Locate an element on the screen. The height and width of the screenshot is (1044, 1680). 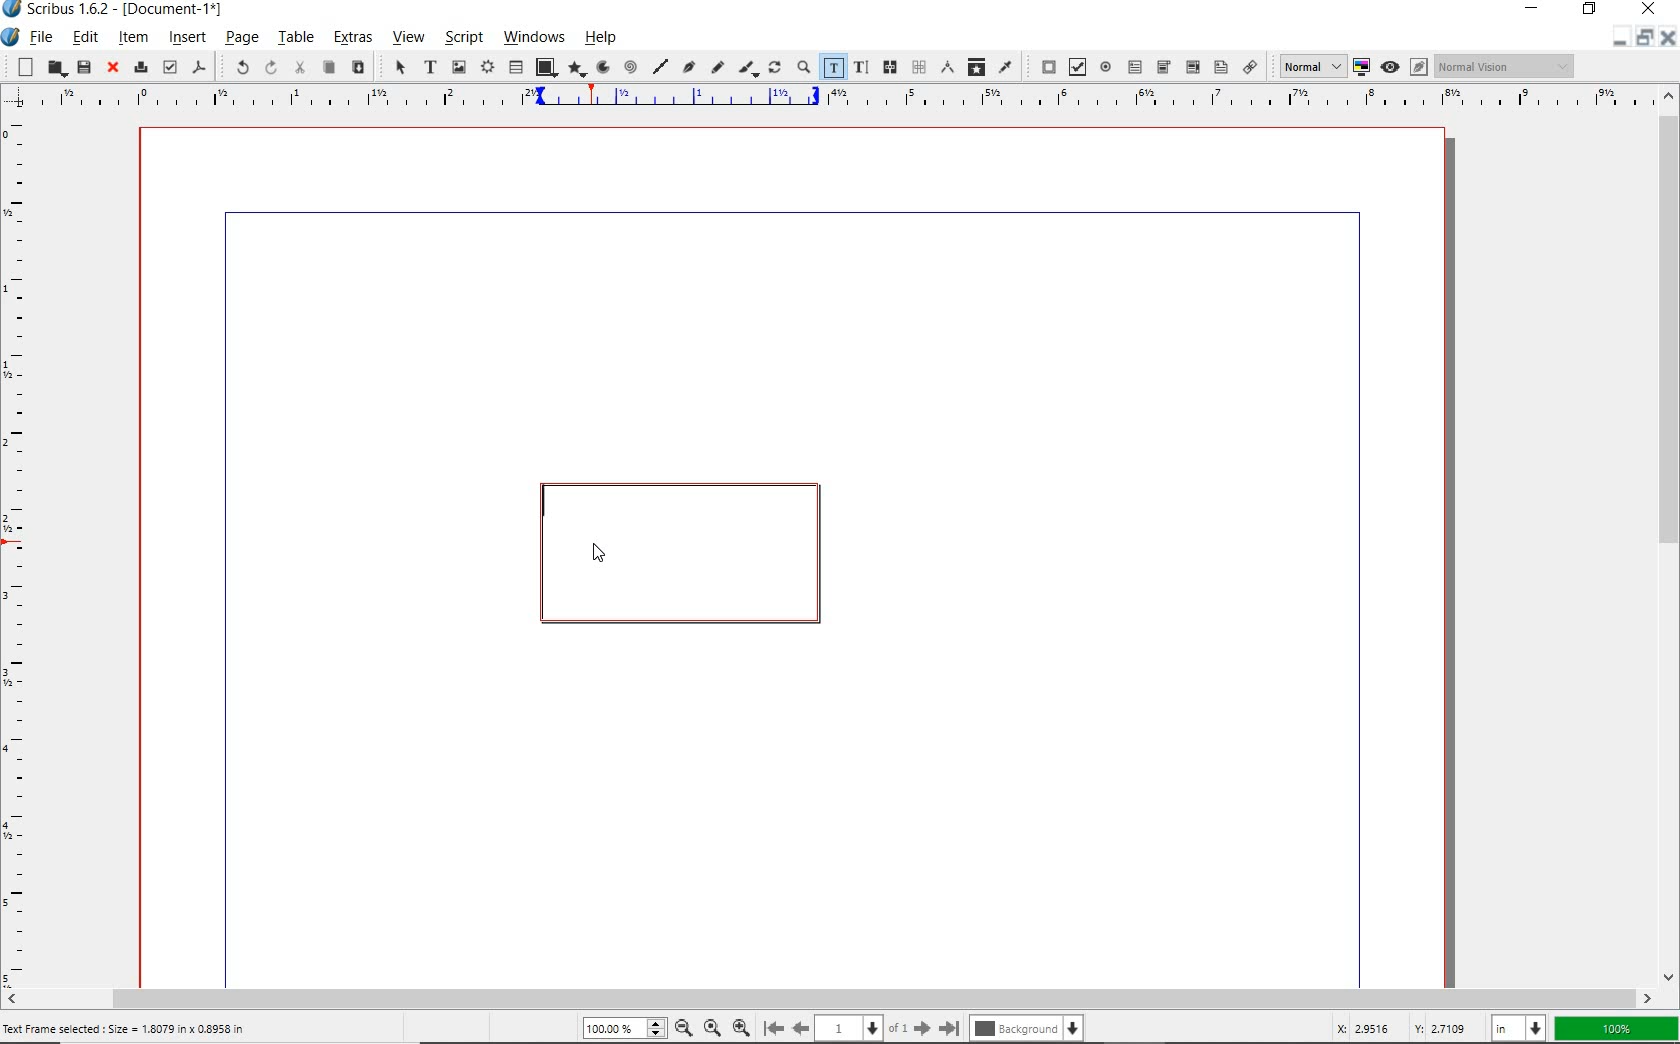
Previous Page is located at coordinates (802, 1030).